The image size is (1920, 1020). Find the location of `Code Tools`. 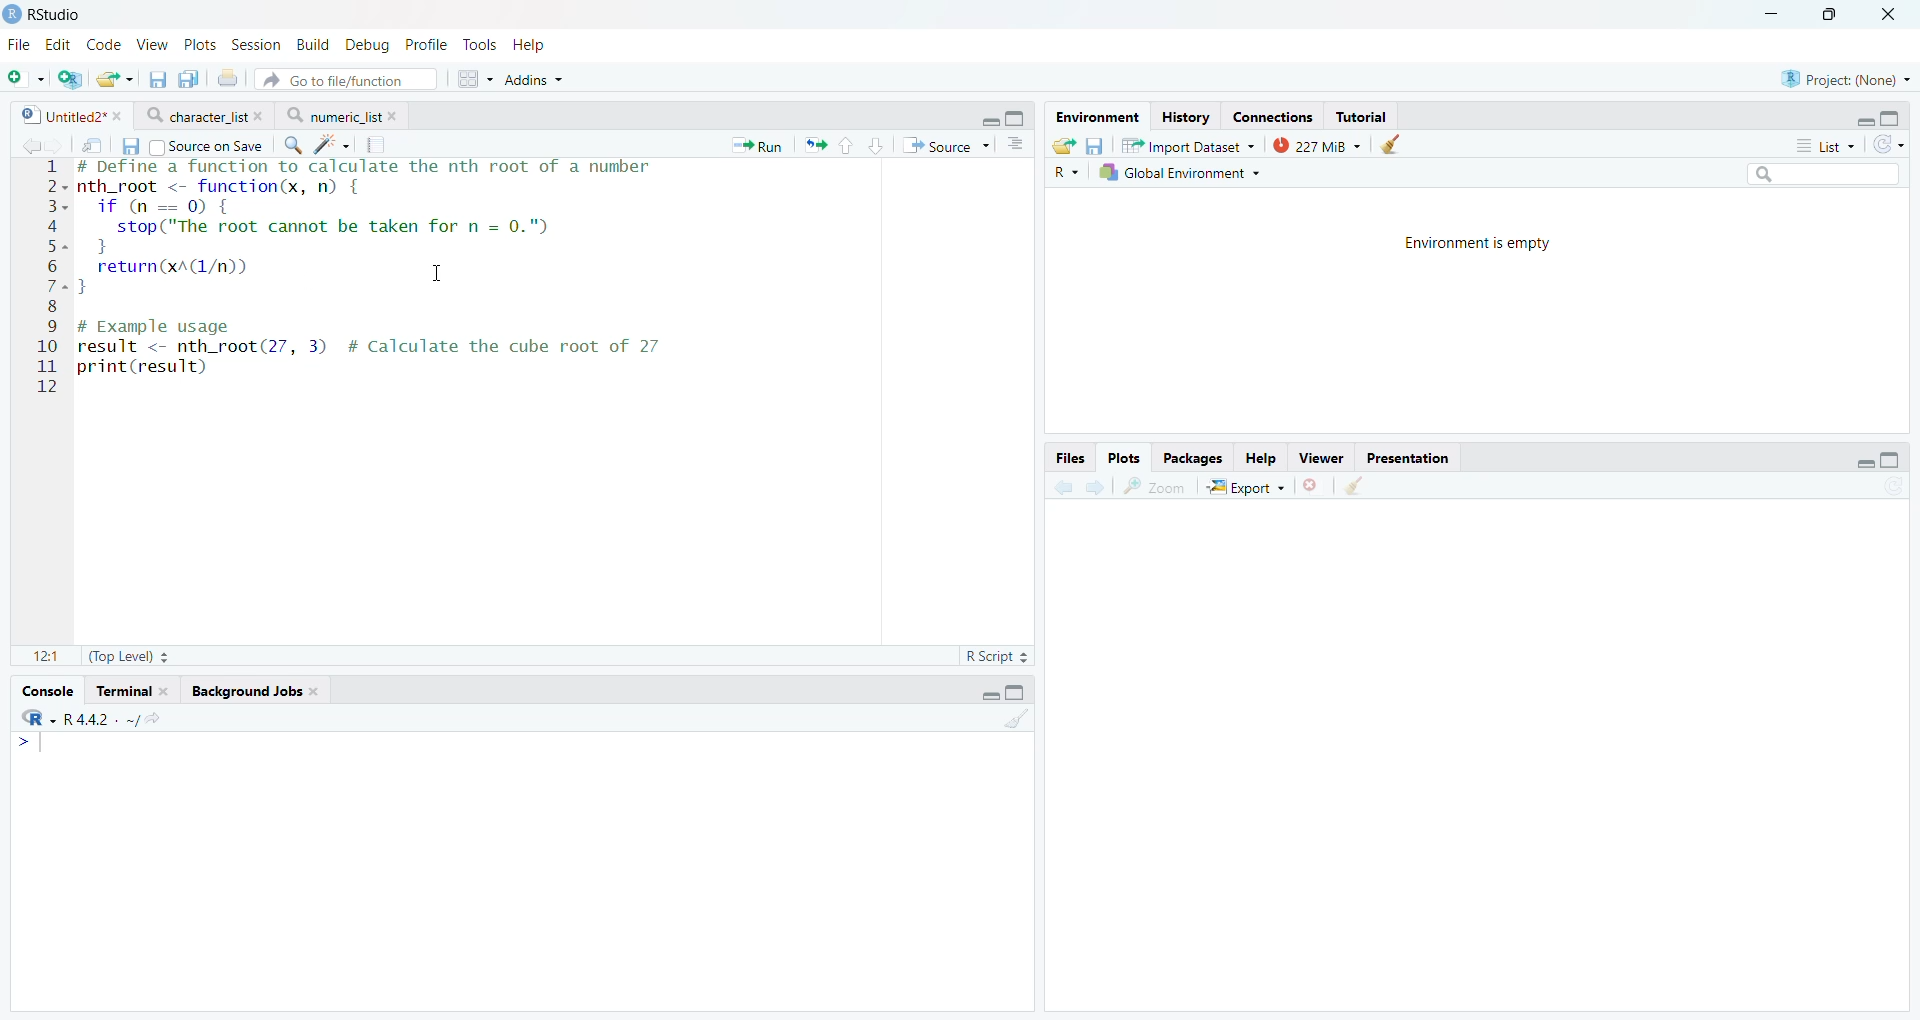

Code Tools is located at coordinates (333, 145).